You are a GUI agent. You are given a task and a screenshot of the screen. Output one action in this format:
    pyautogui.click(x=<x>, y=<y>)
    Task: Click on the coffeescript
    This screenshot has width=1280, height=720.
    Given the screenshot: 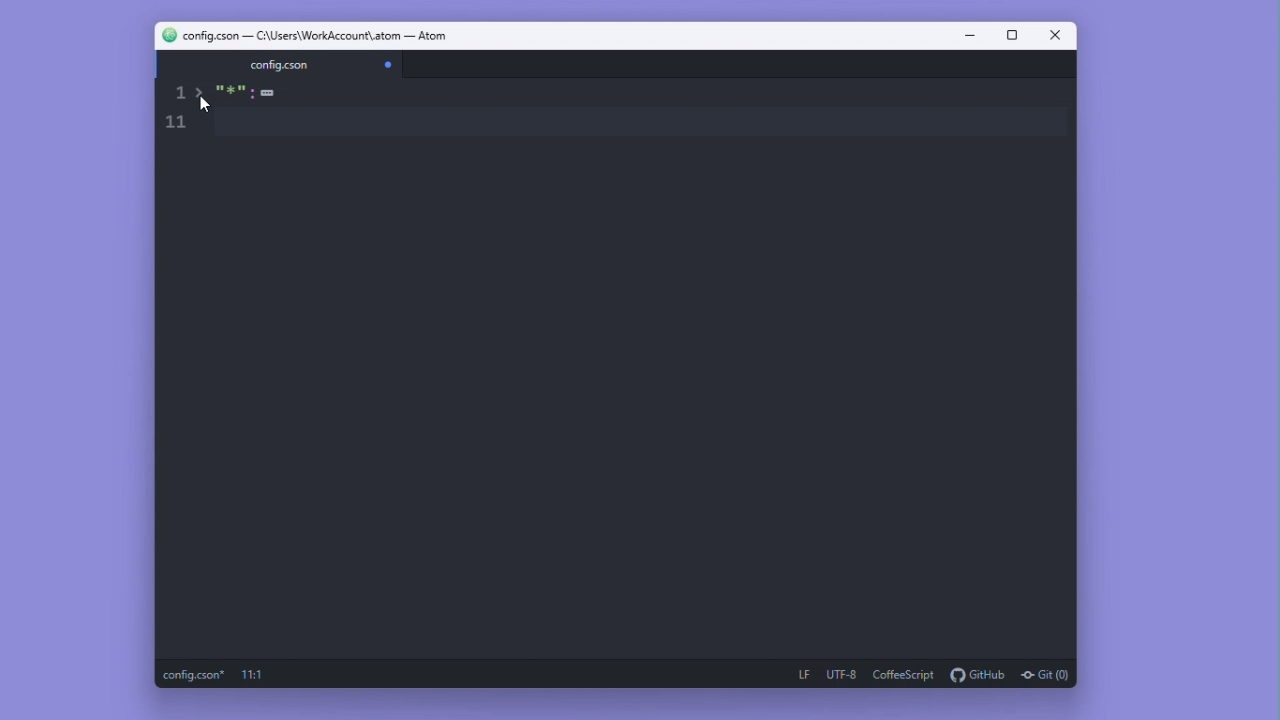 What is the action you would take?
    pyautogui.click(x=904, y=672)
    